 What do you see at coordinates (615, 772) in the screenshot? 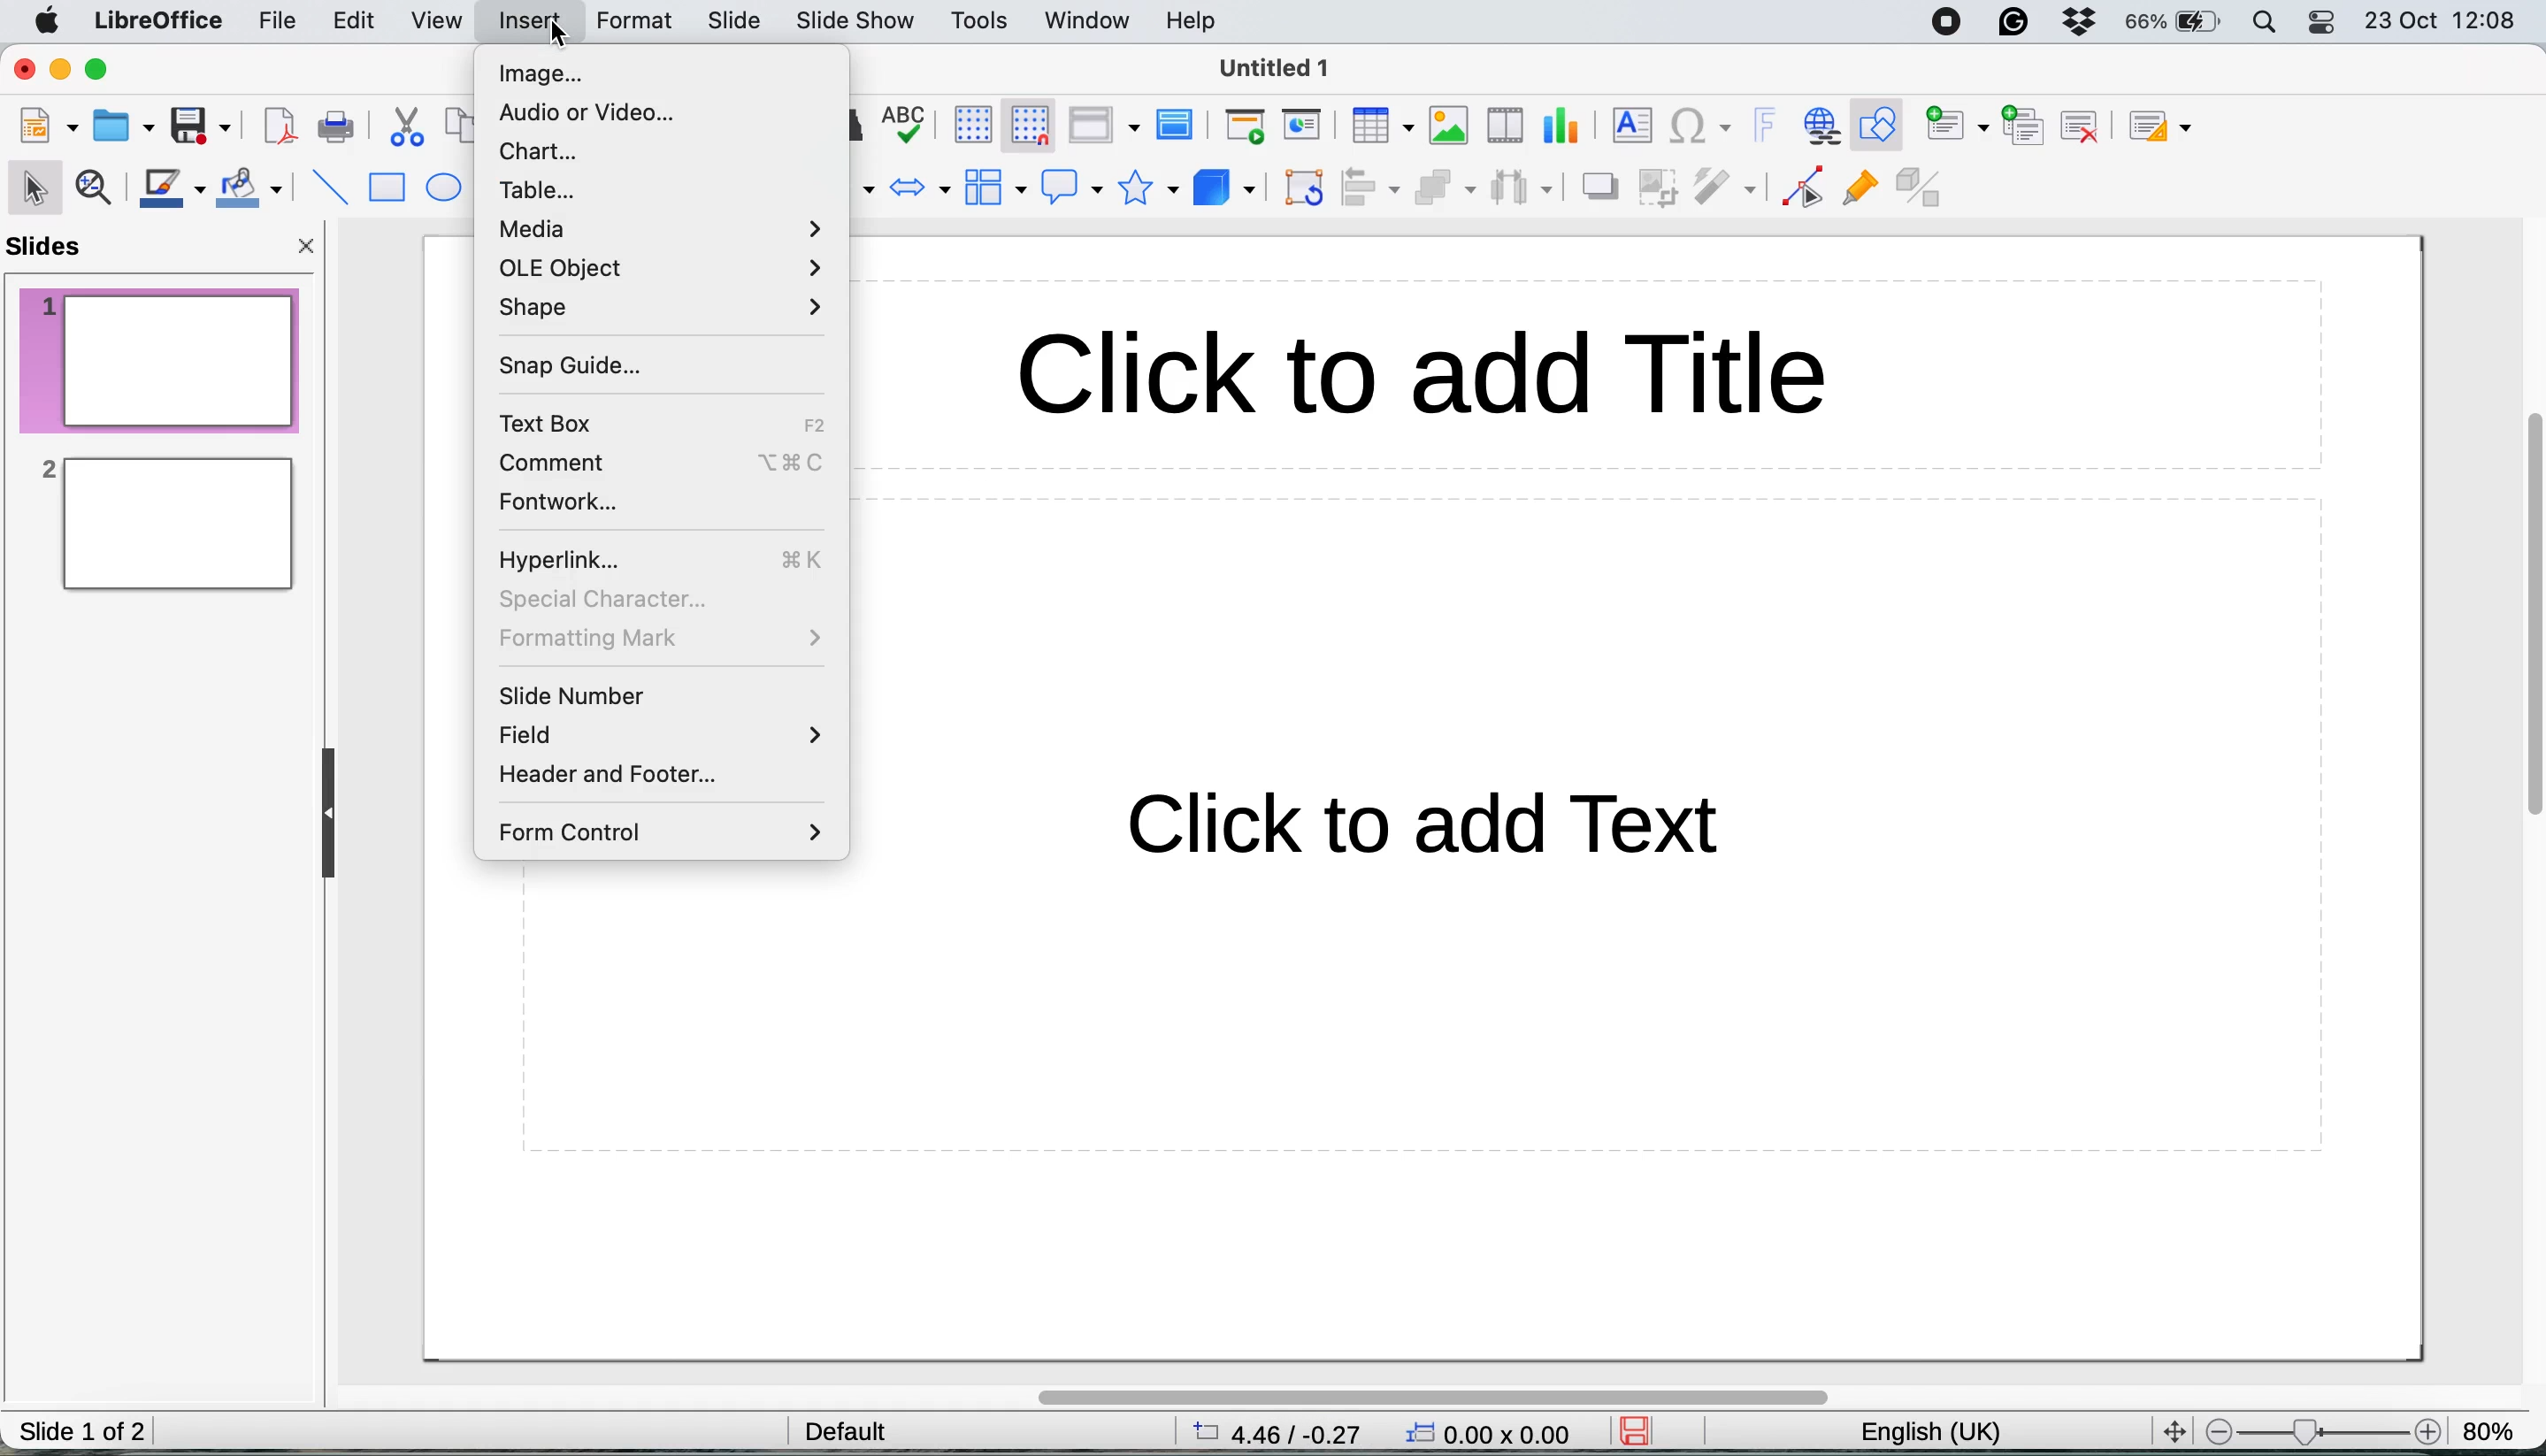
I see `header and footer` at bounding box center [615, 772].